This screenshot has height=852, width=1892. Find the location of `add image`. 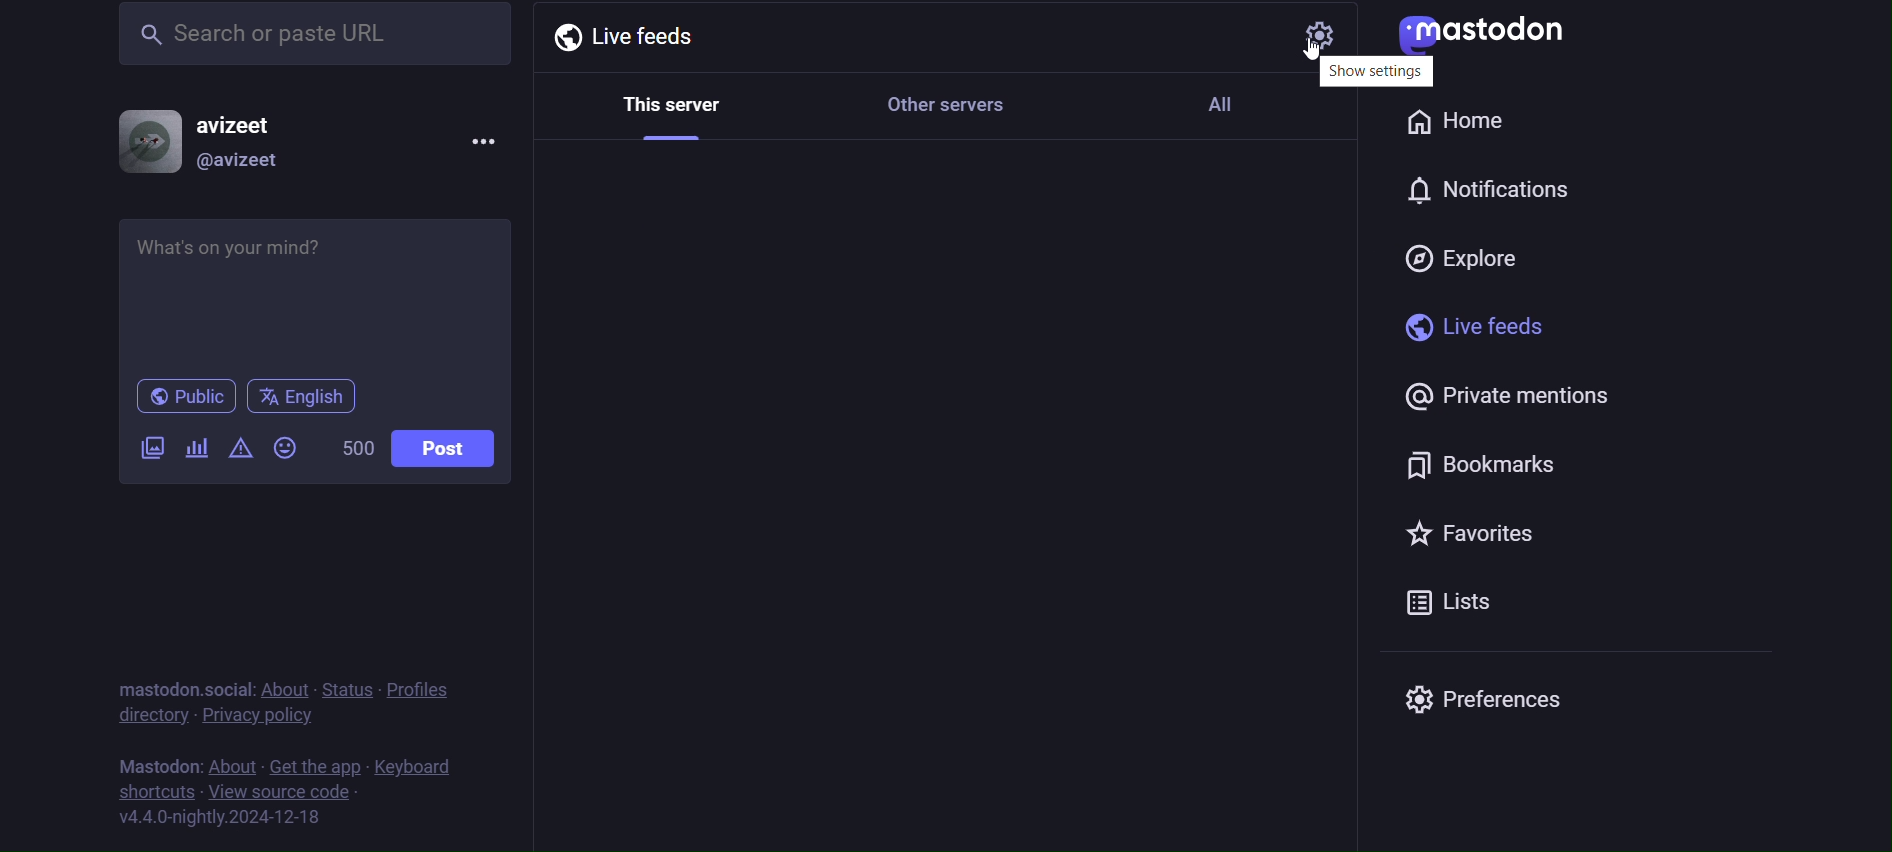

add image is located at coordinates (148, 449).